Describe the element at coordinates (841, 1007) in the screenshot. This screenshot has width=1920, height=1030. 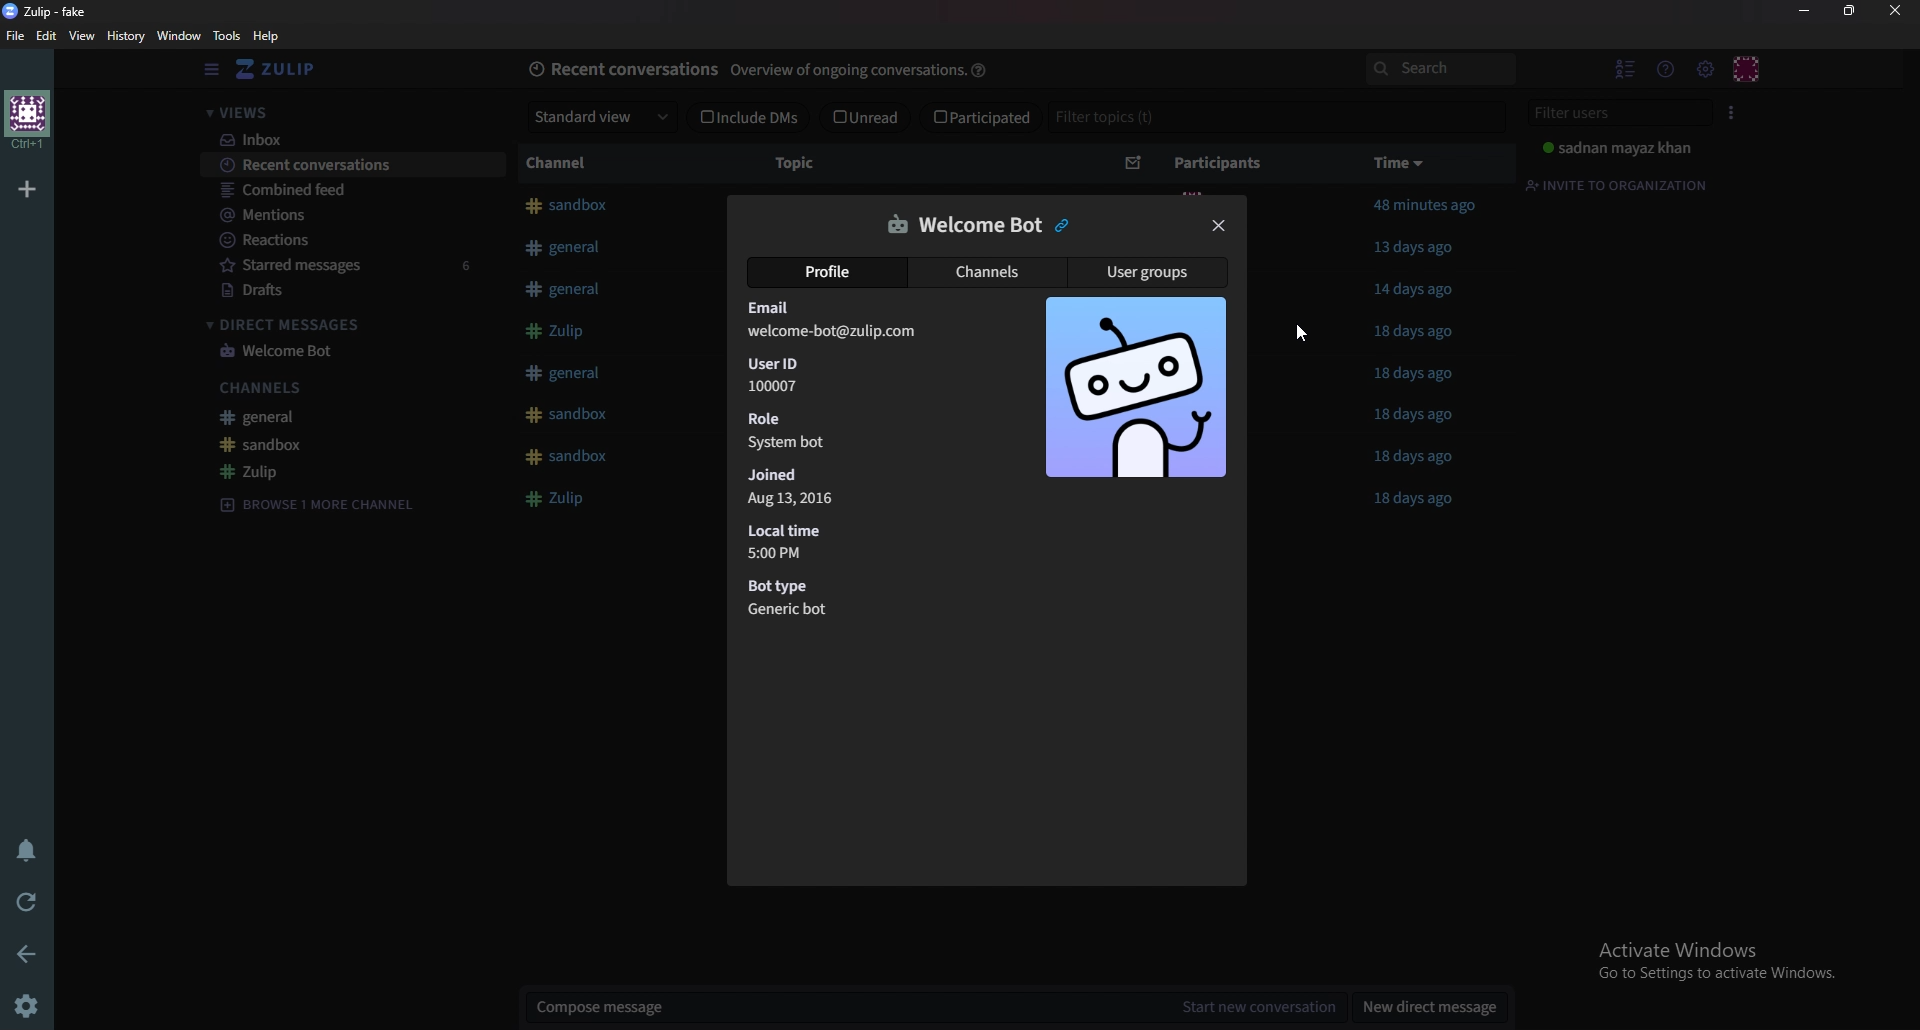
I see `Compose message` at that location.